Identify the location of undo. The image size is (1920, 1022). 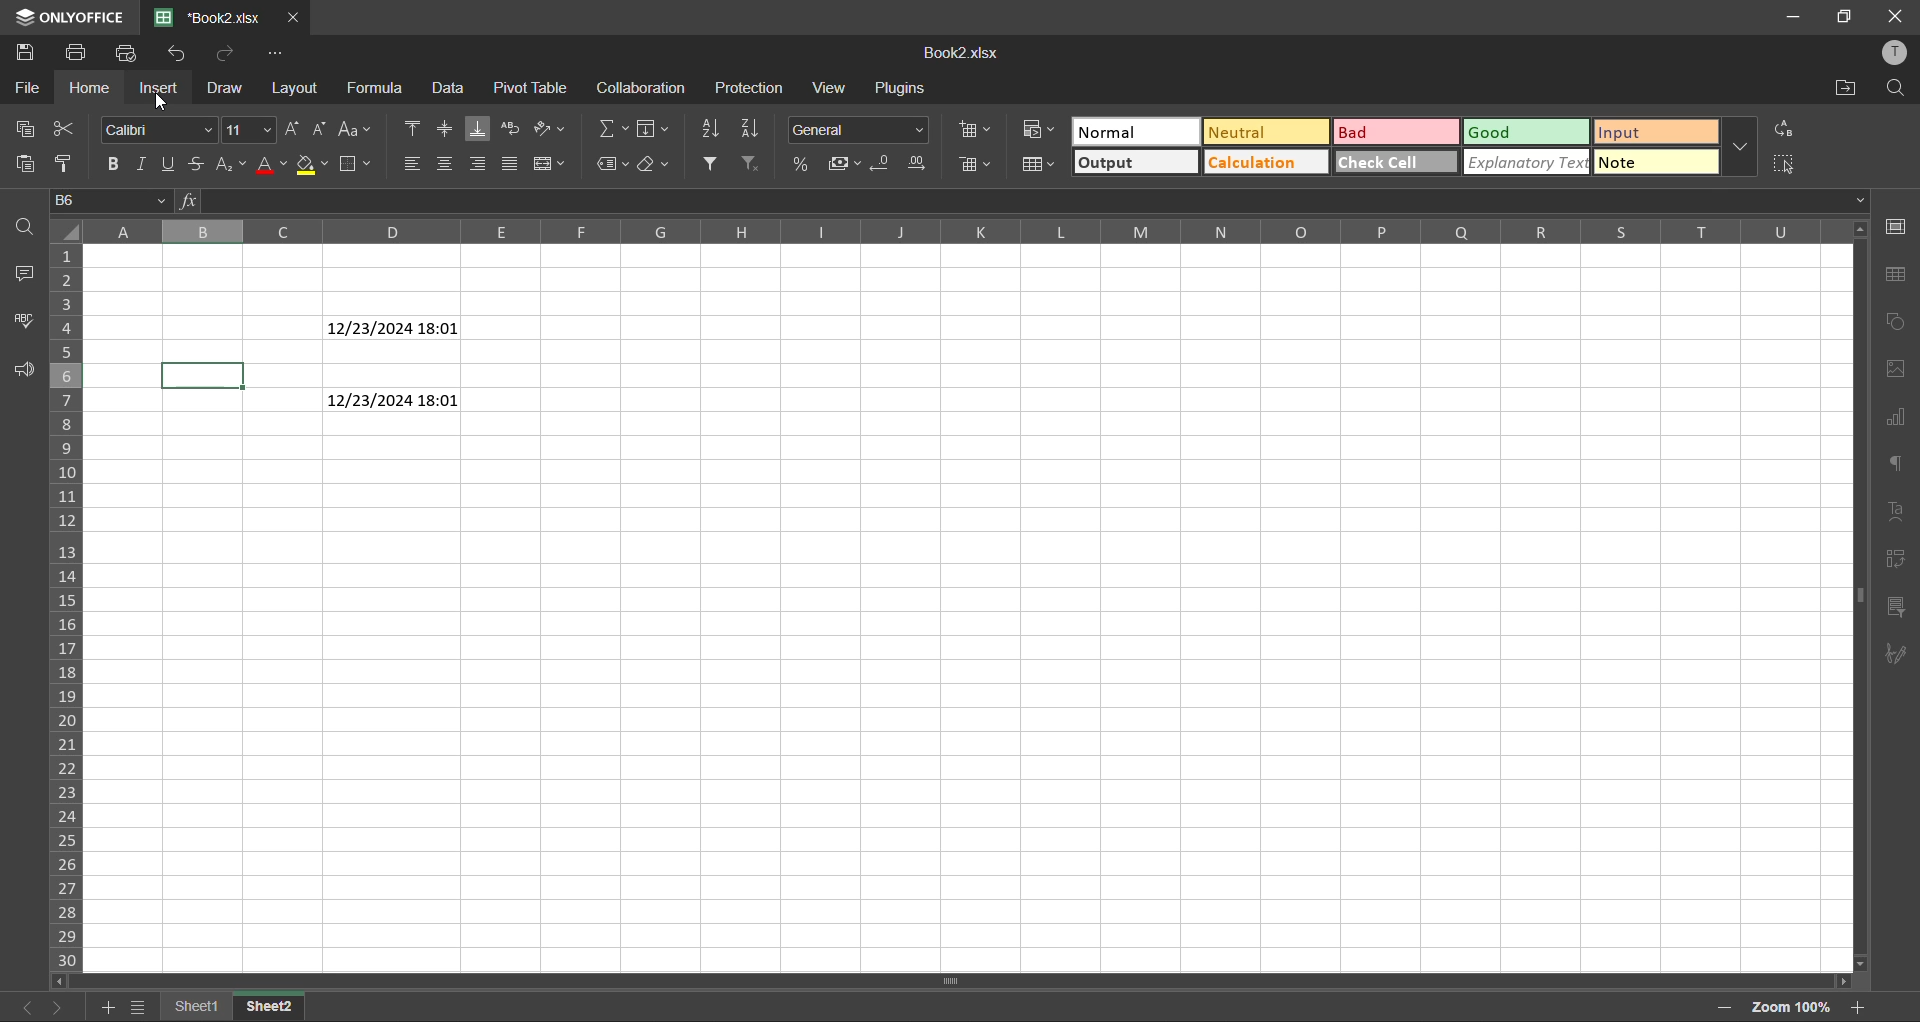
(225, 55).